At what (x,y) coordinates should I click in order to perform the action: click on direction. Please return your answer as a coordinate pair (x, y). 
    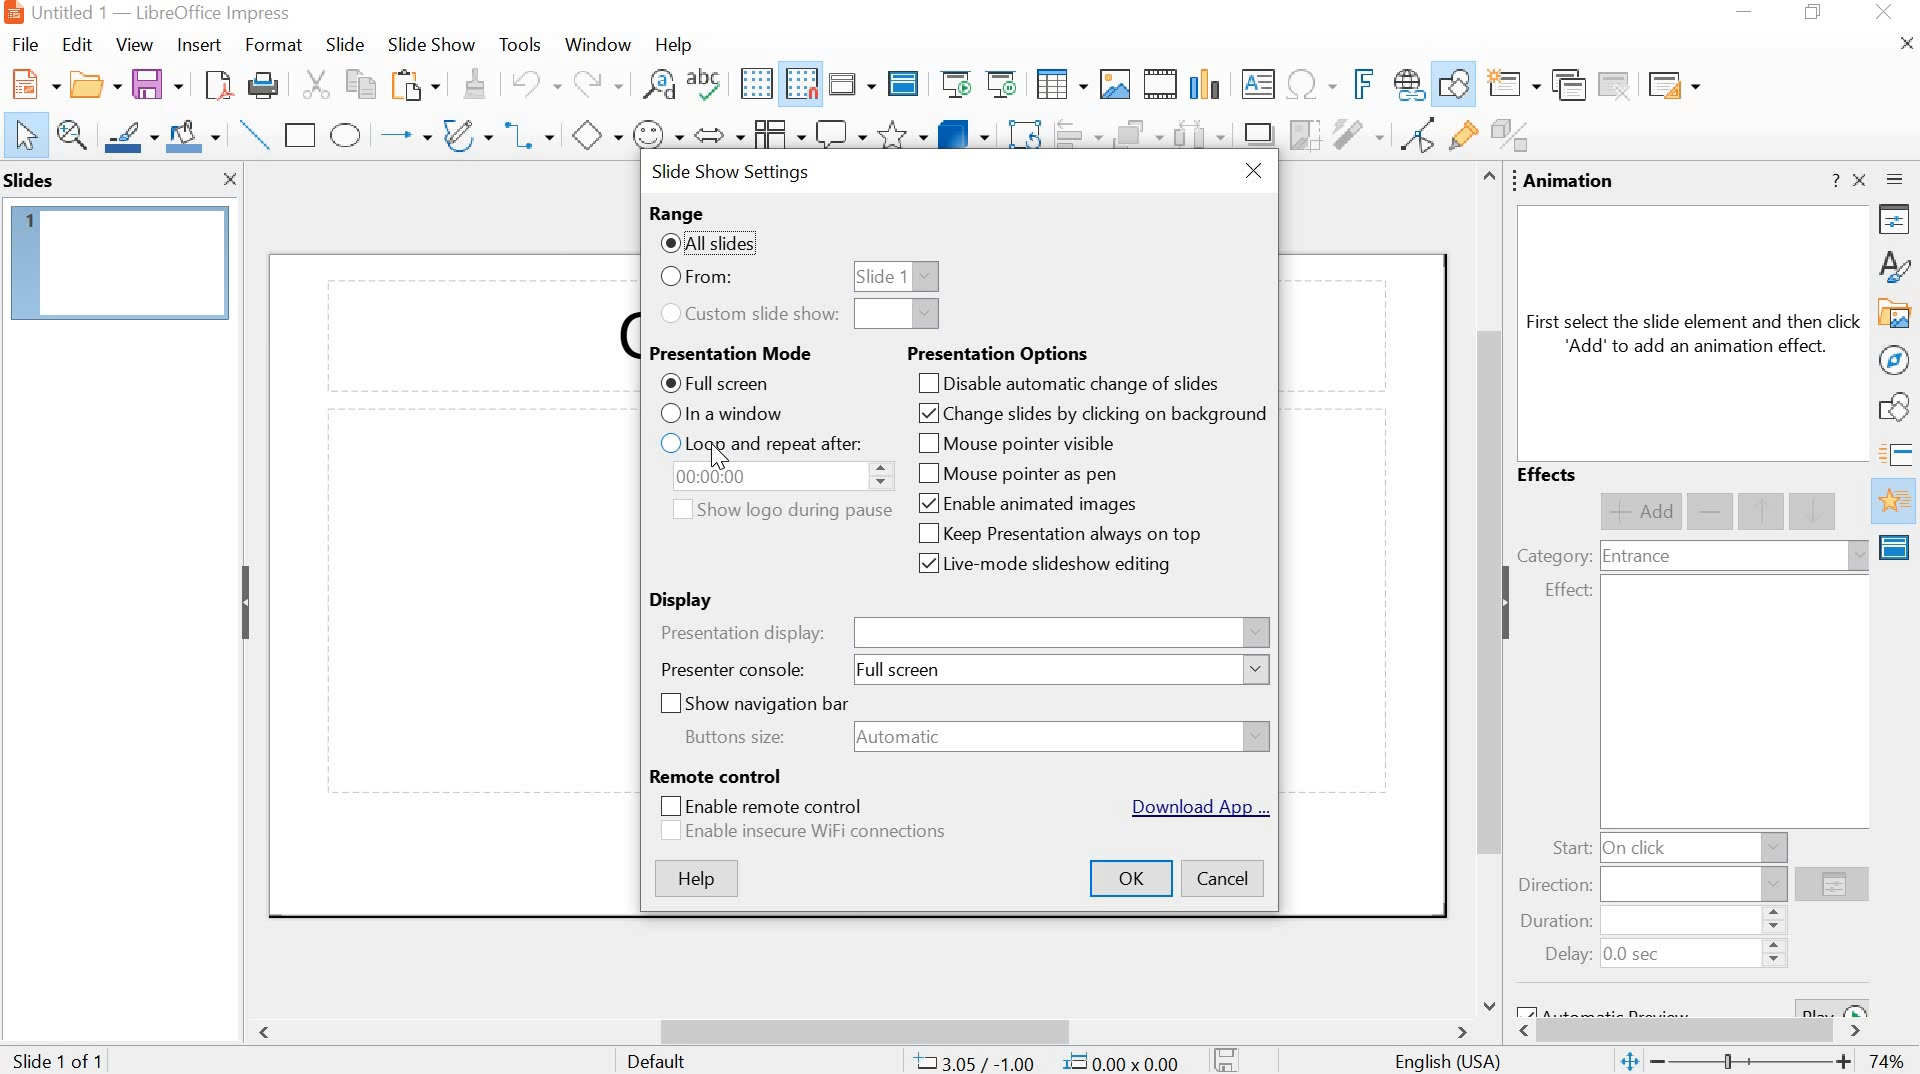
    Looking at the image, I should click on (1556, 886).